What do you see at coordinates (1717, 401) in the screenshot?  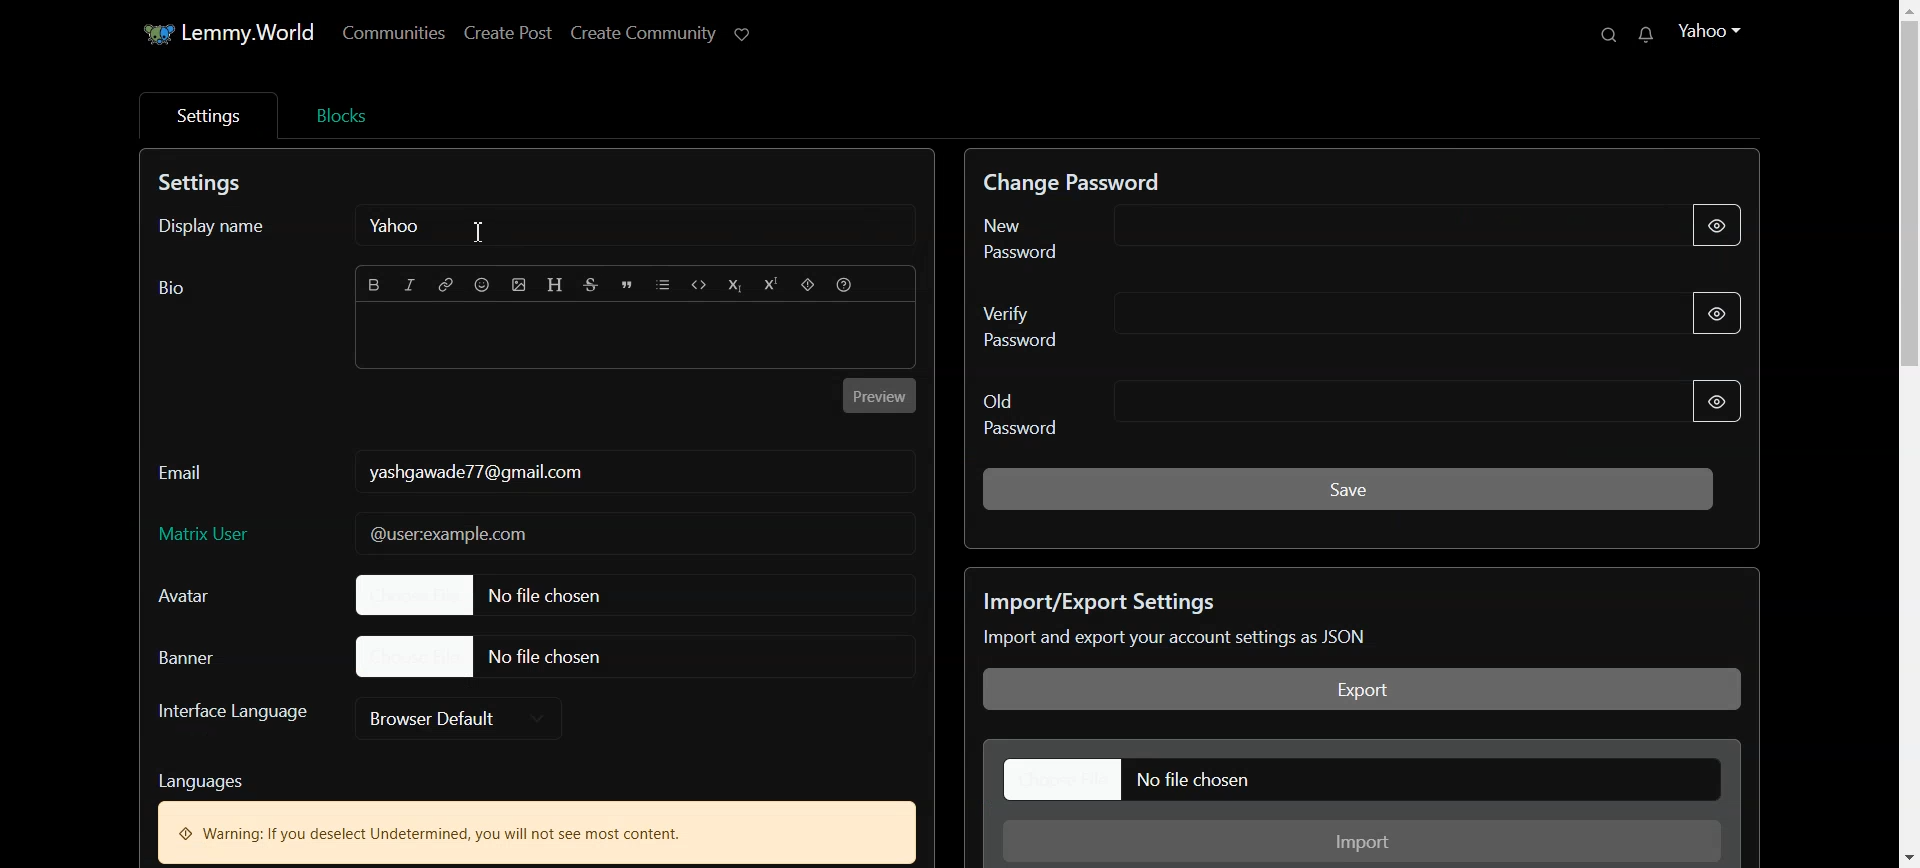 I see `Hide Password` at bounding box center [1717, 401].